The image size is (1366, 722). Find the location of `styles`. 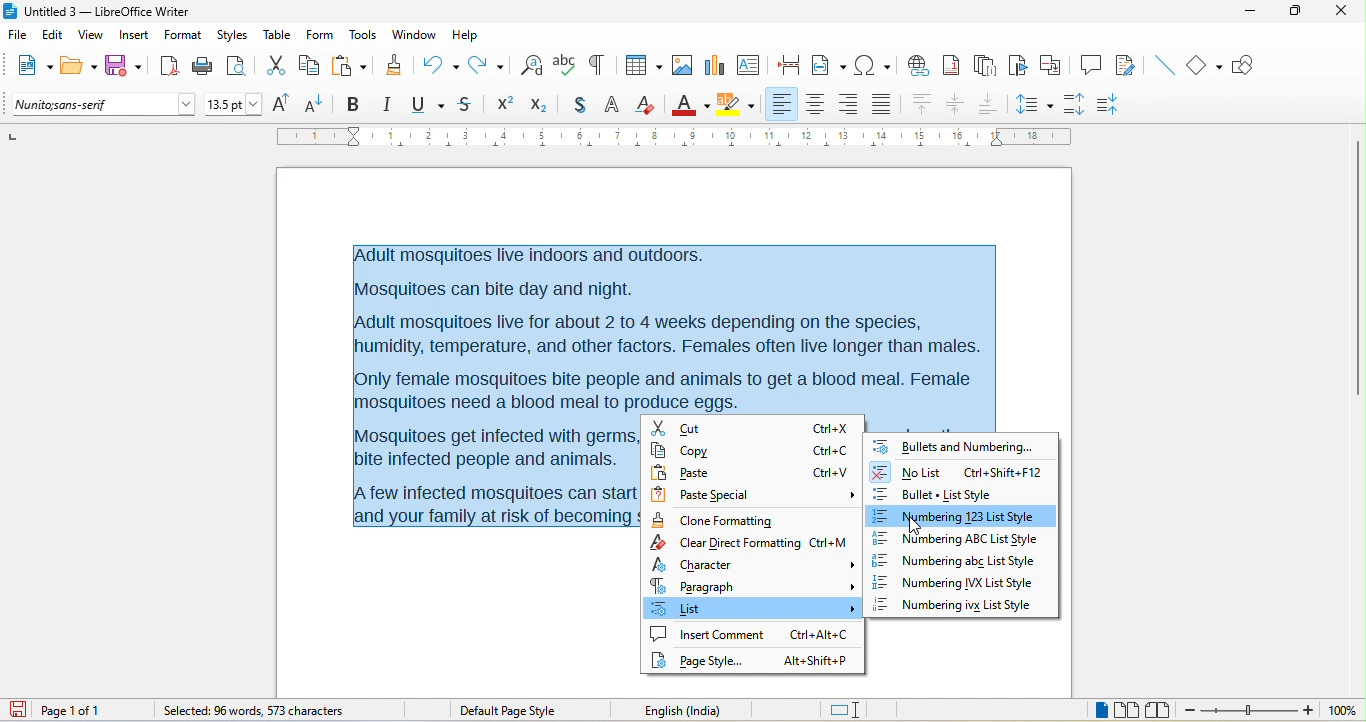

styles is located at coordinates (232, 35).